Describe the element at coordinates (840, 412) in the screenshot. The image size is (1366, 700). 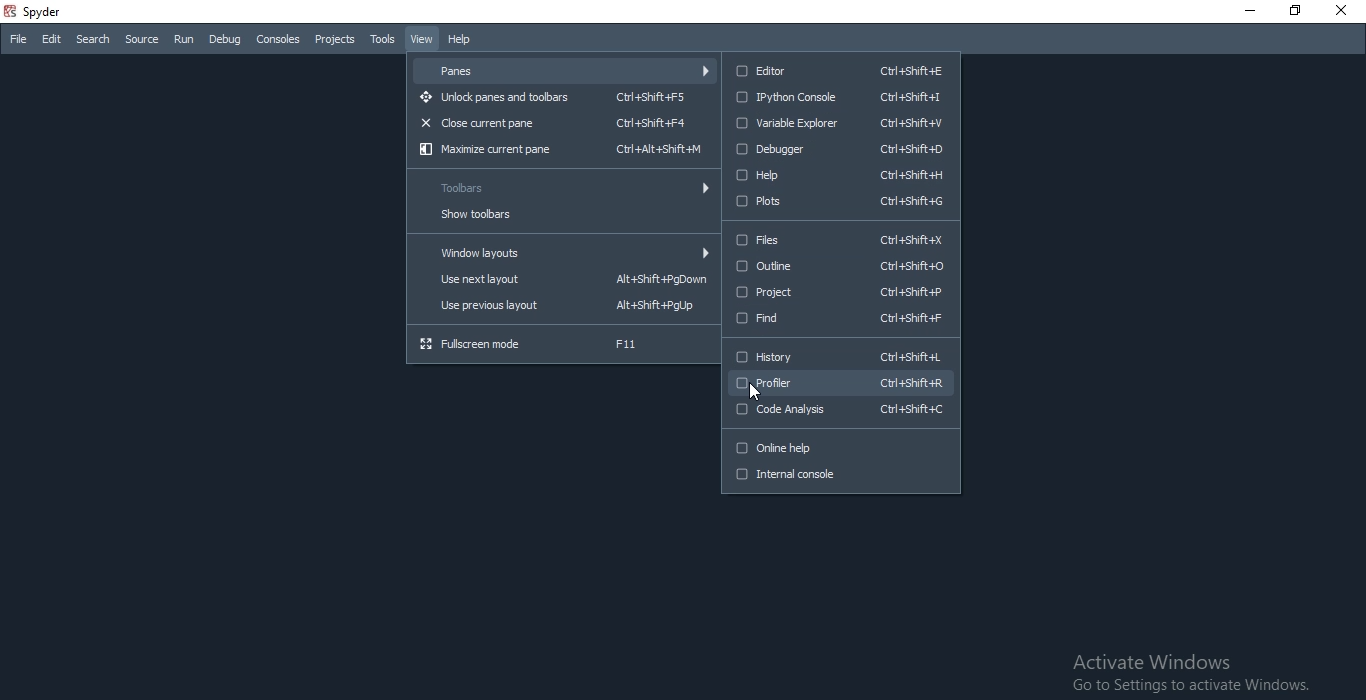
I see `Code Analysis` at that location.